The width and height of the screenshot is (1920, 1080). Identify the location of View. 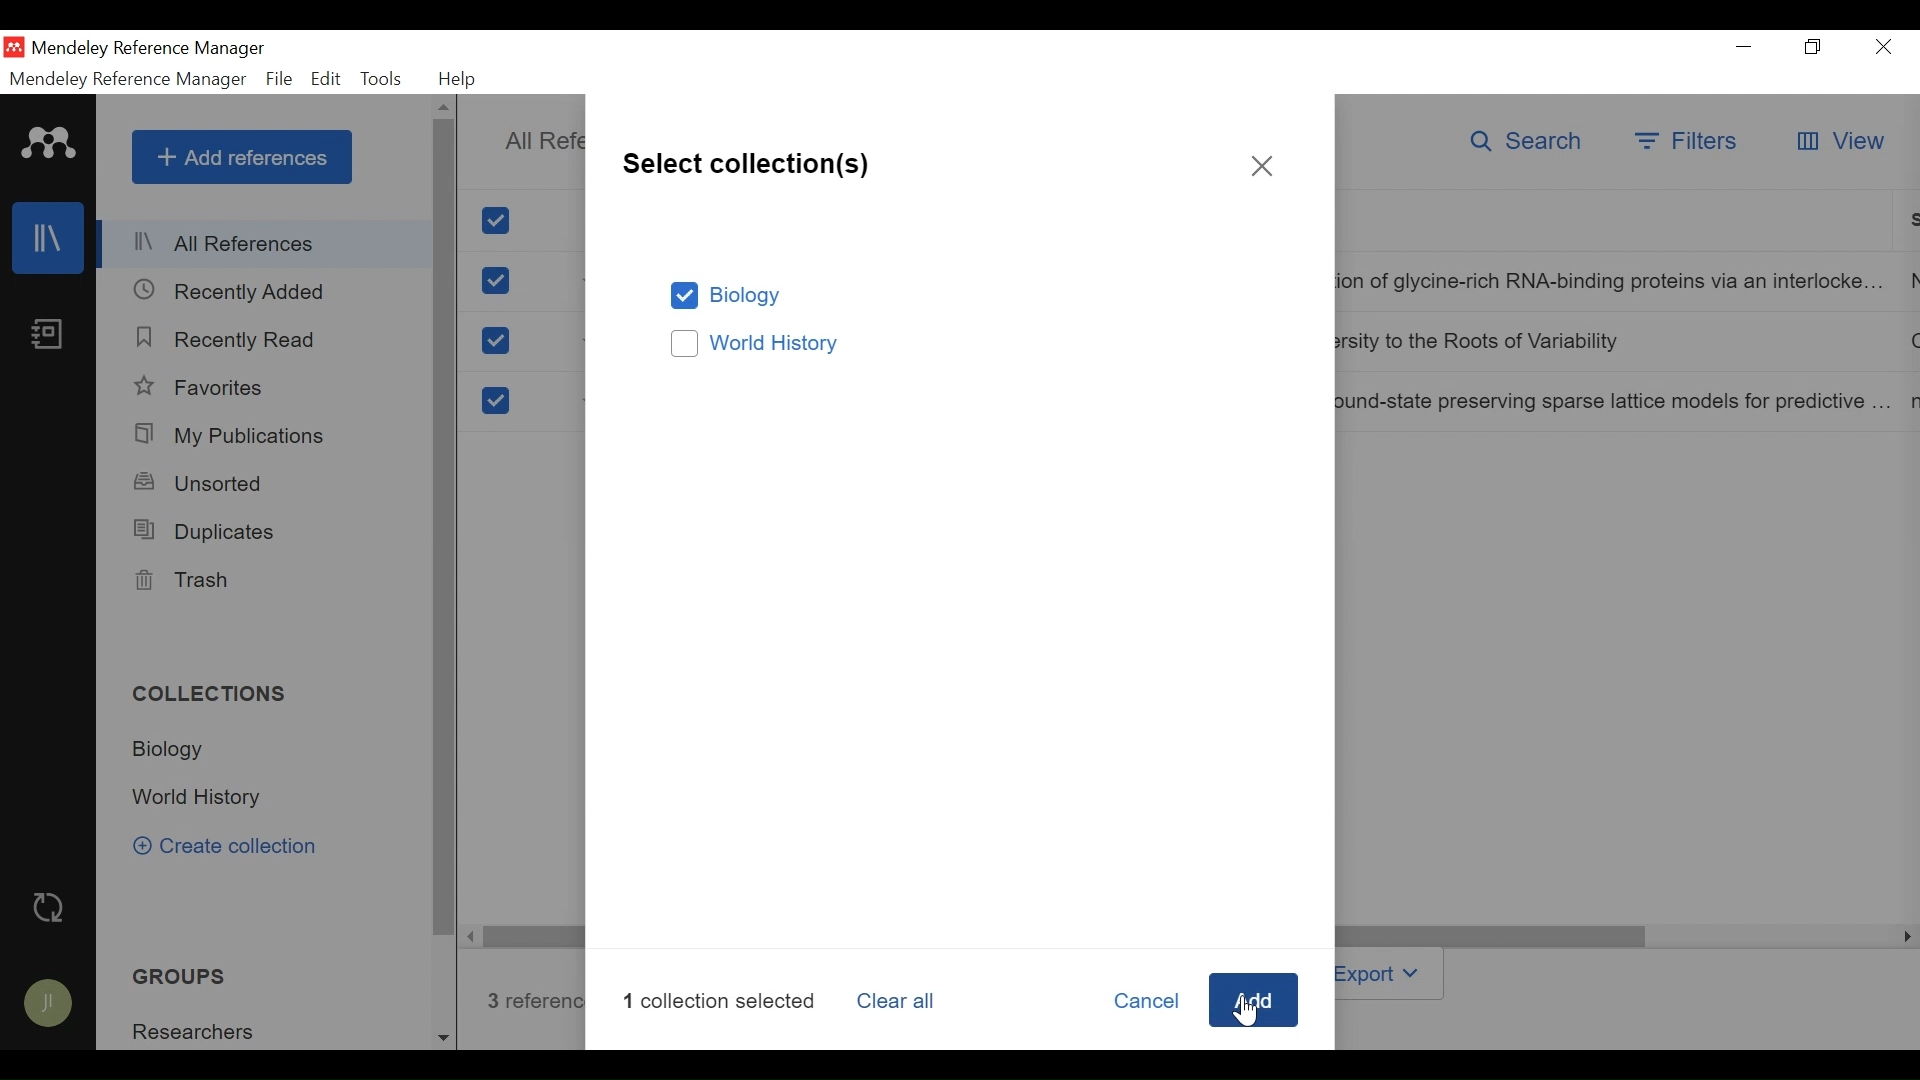
(1838, 143).